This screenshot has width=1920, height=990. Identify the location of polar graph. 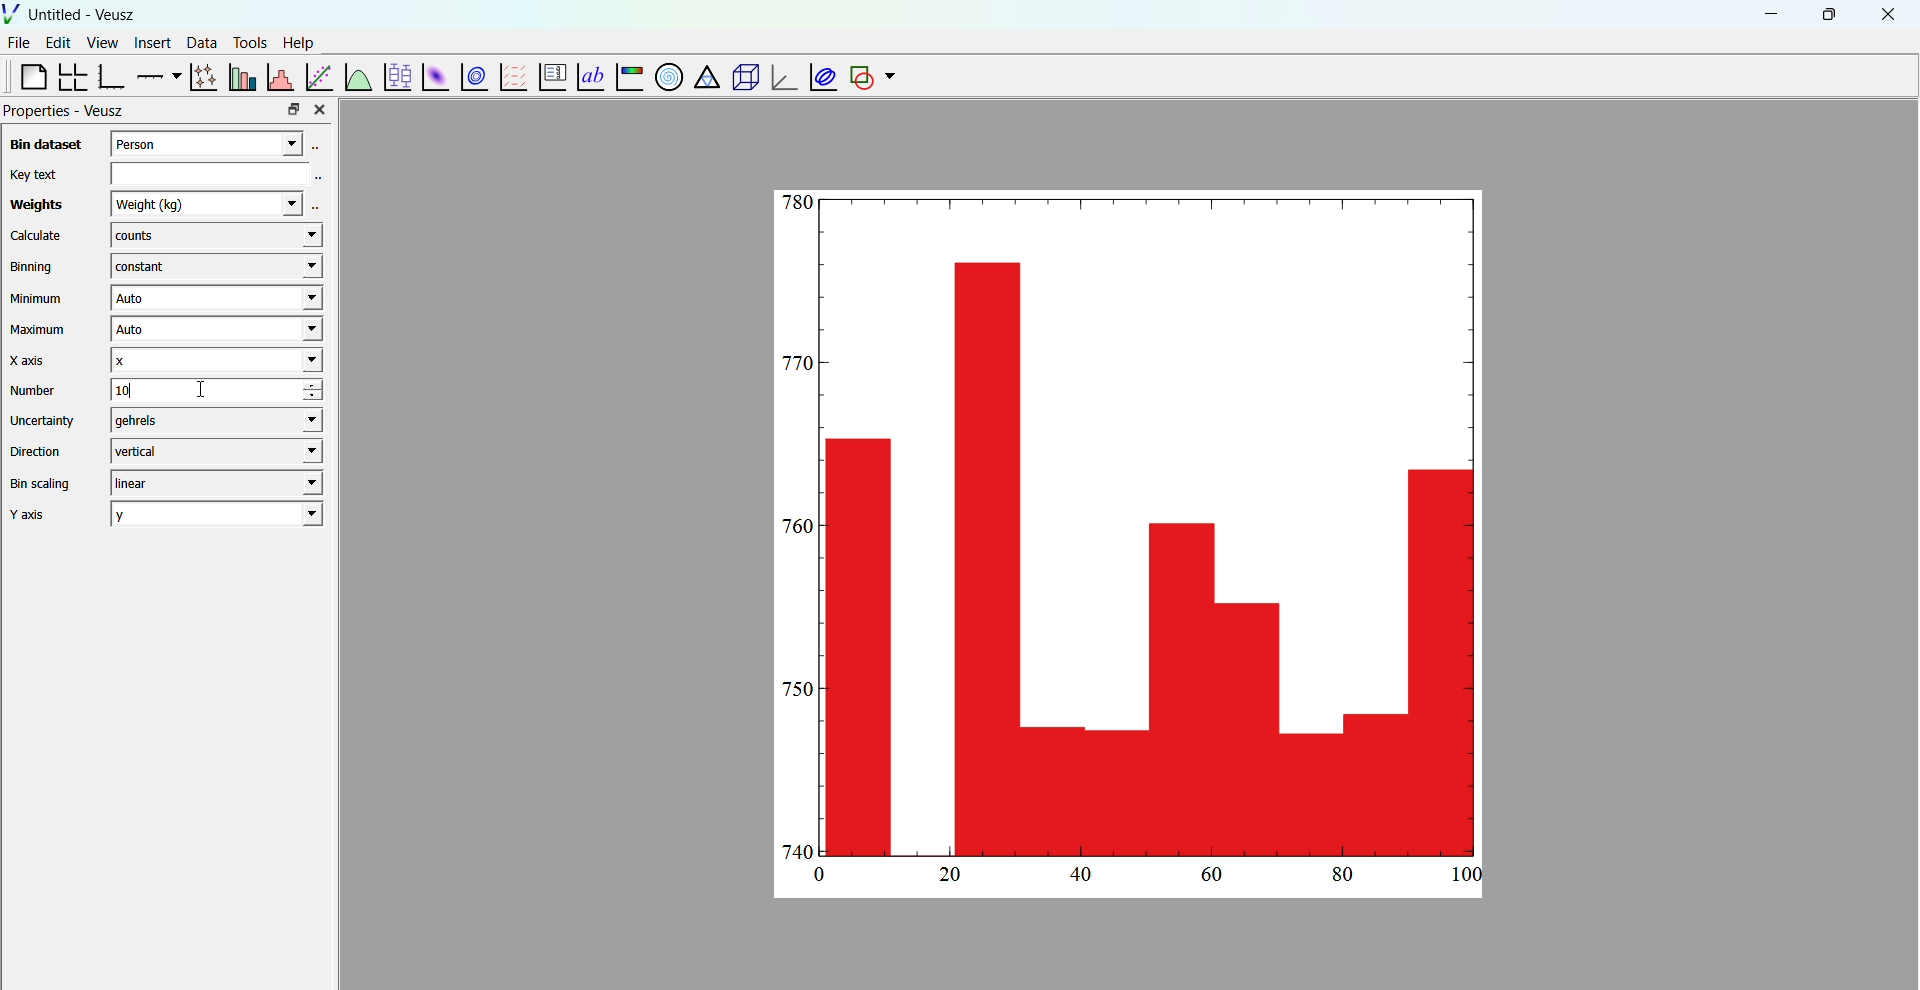
(665, 76).